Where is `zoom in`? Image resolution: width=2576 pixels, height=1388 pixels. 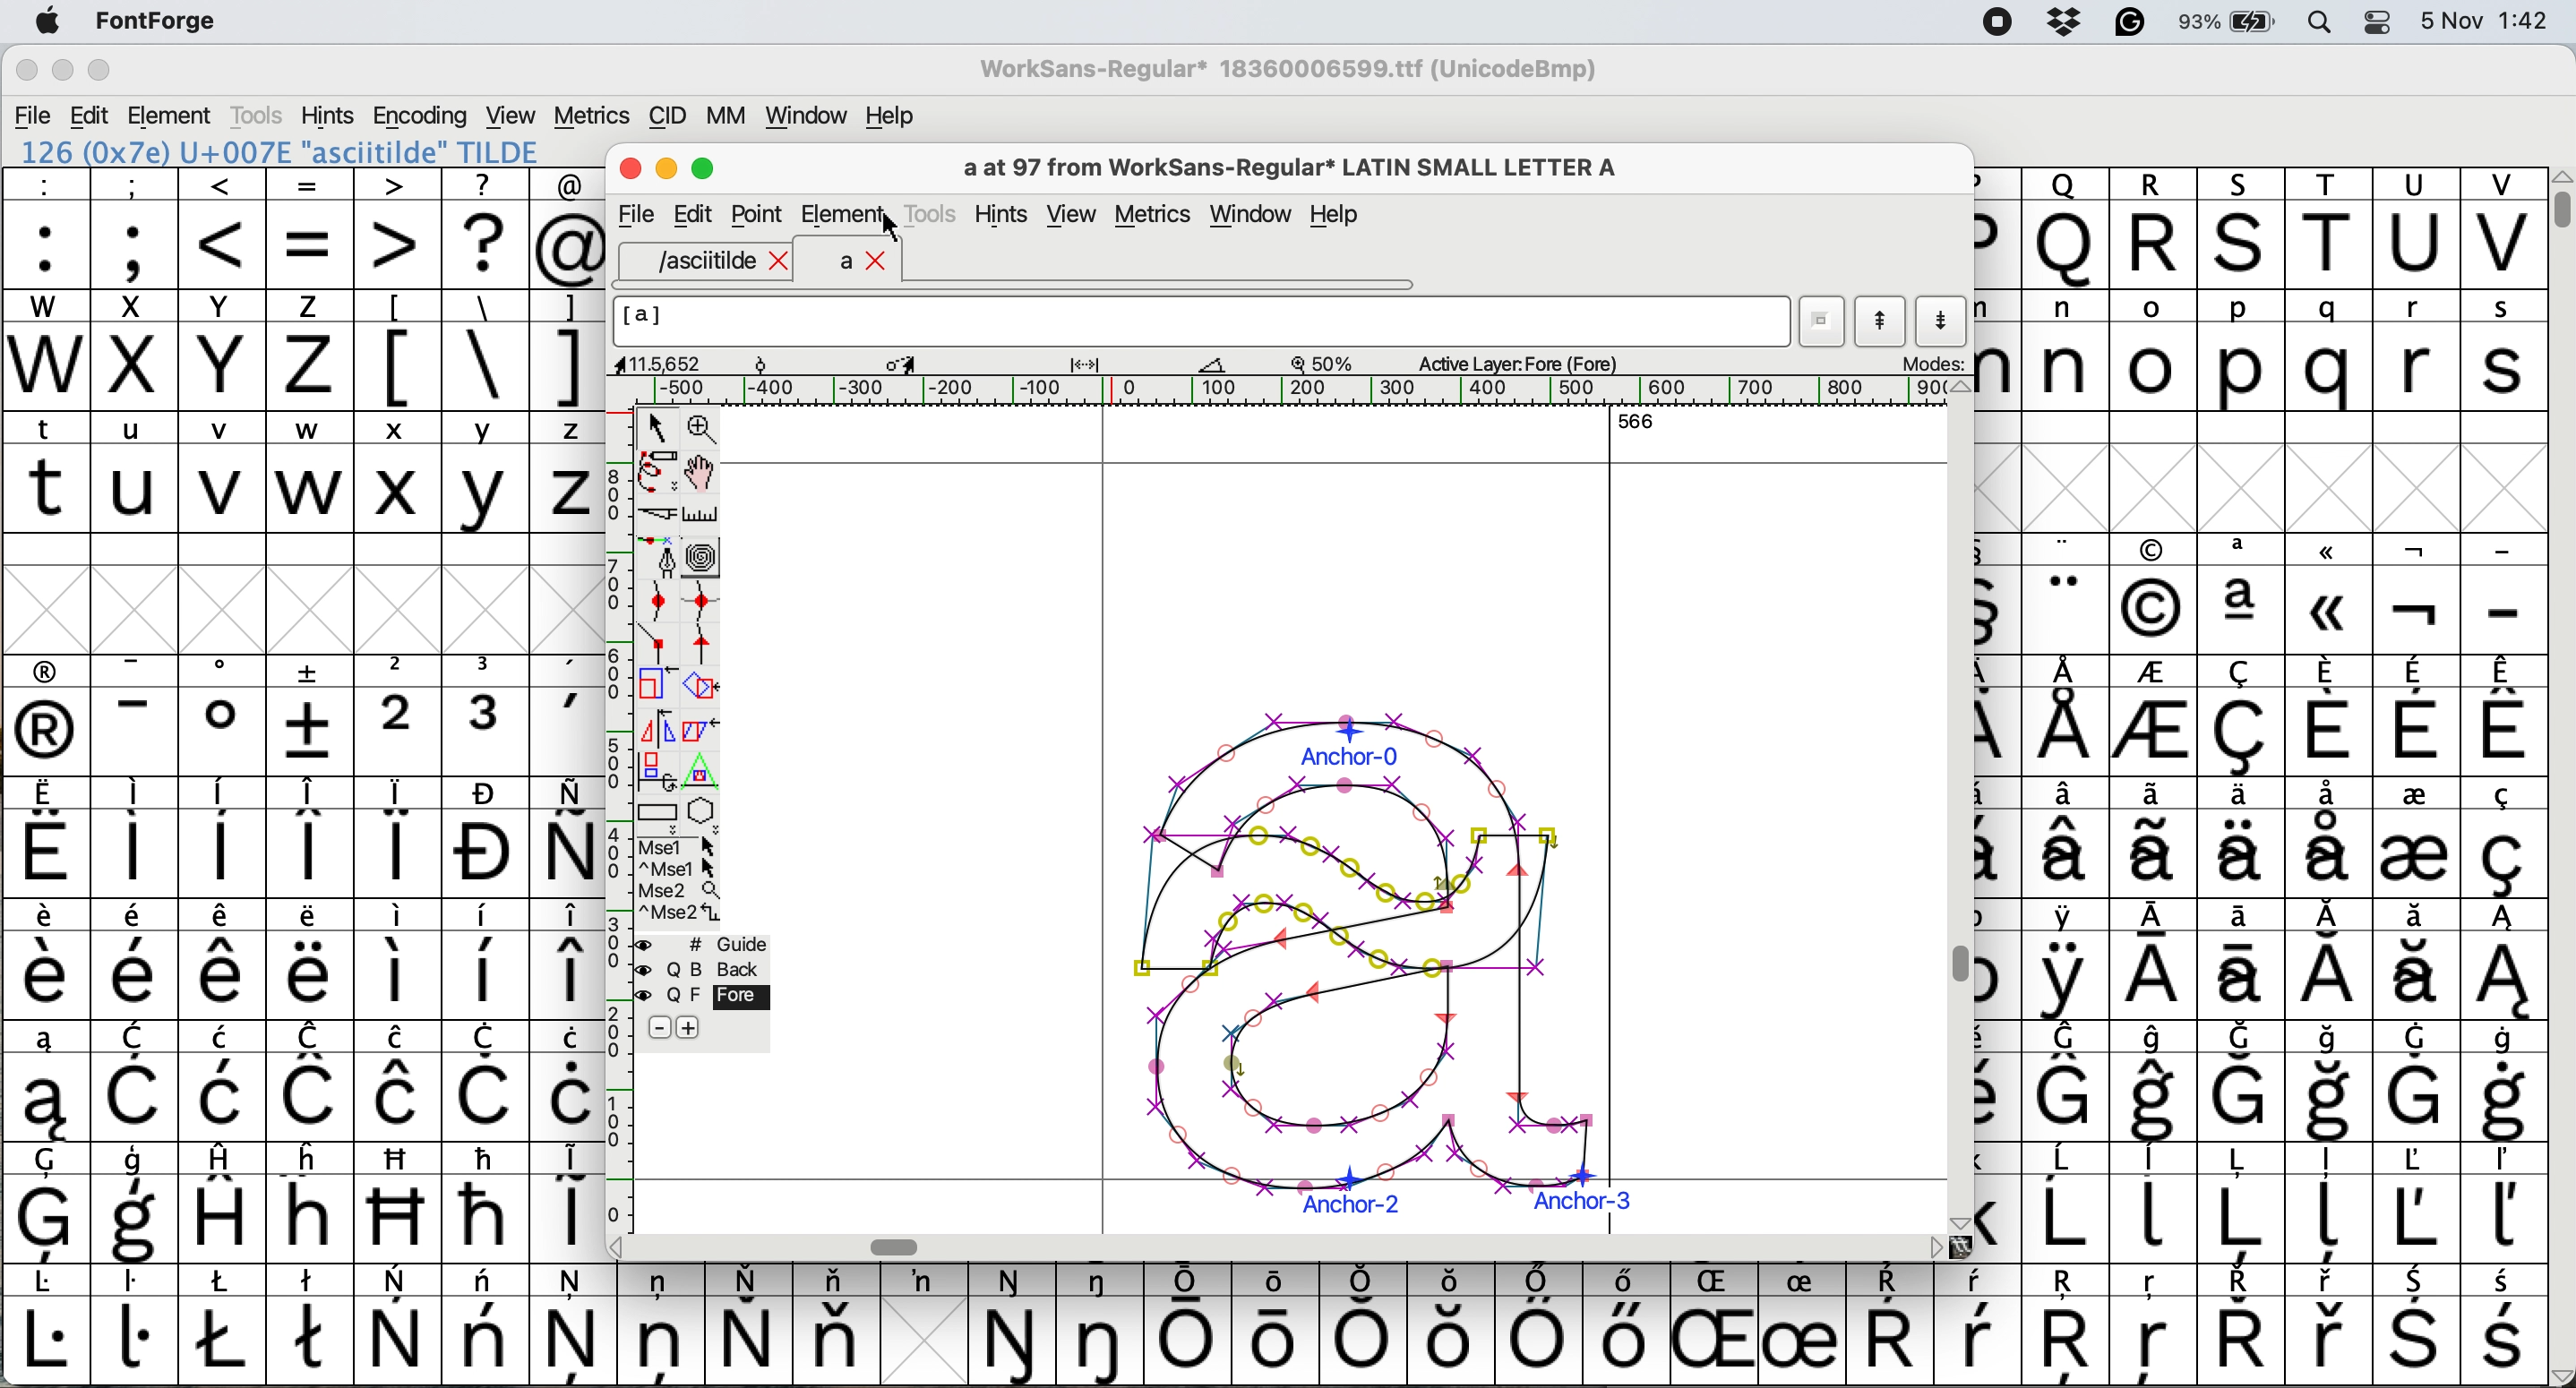 zoom in is located at coordinates (706, 431).